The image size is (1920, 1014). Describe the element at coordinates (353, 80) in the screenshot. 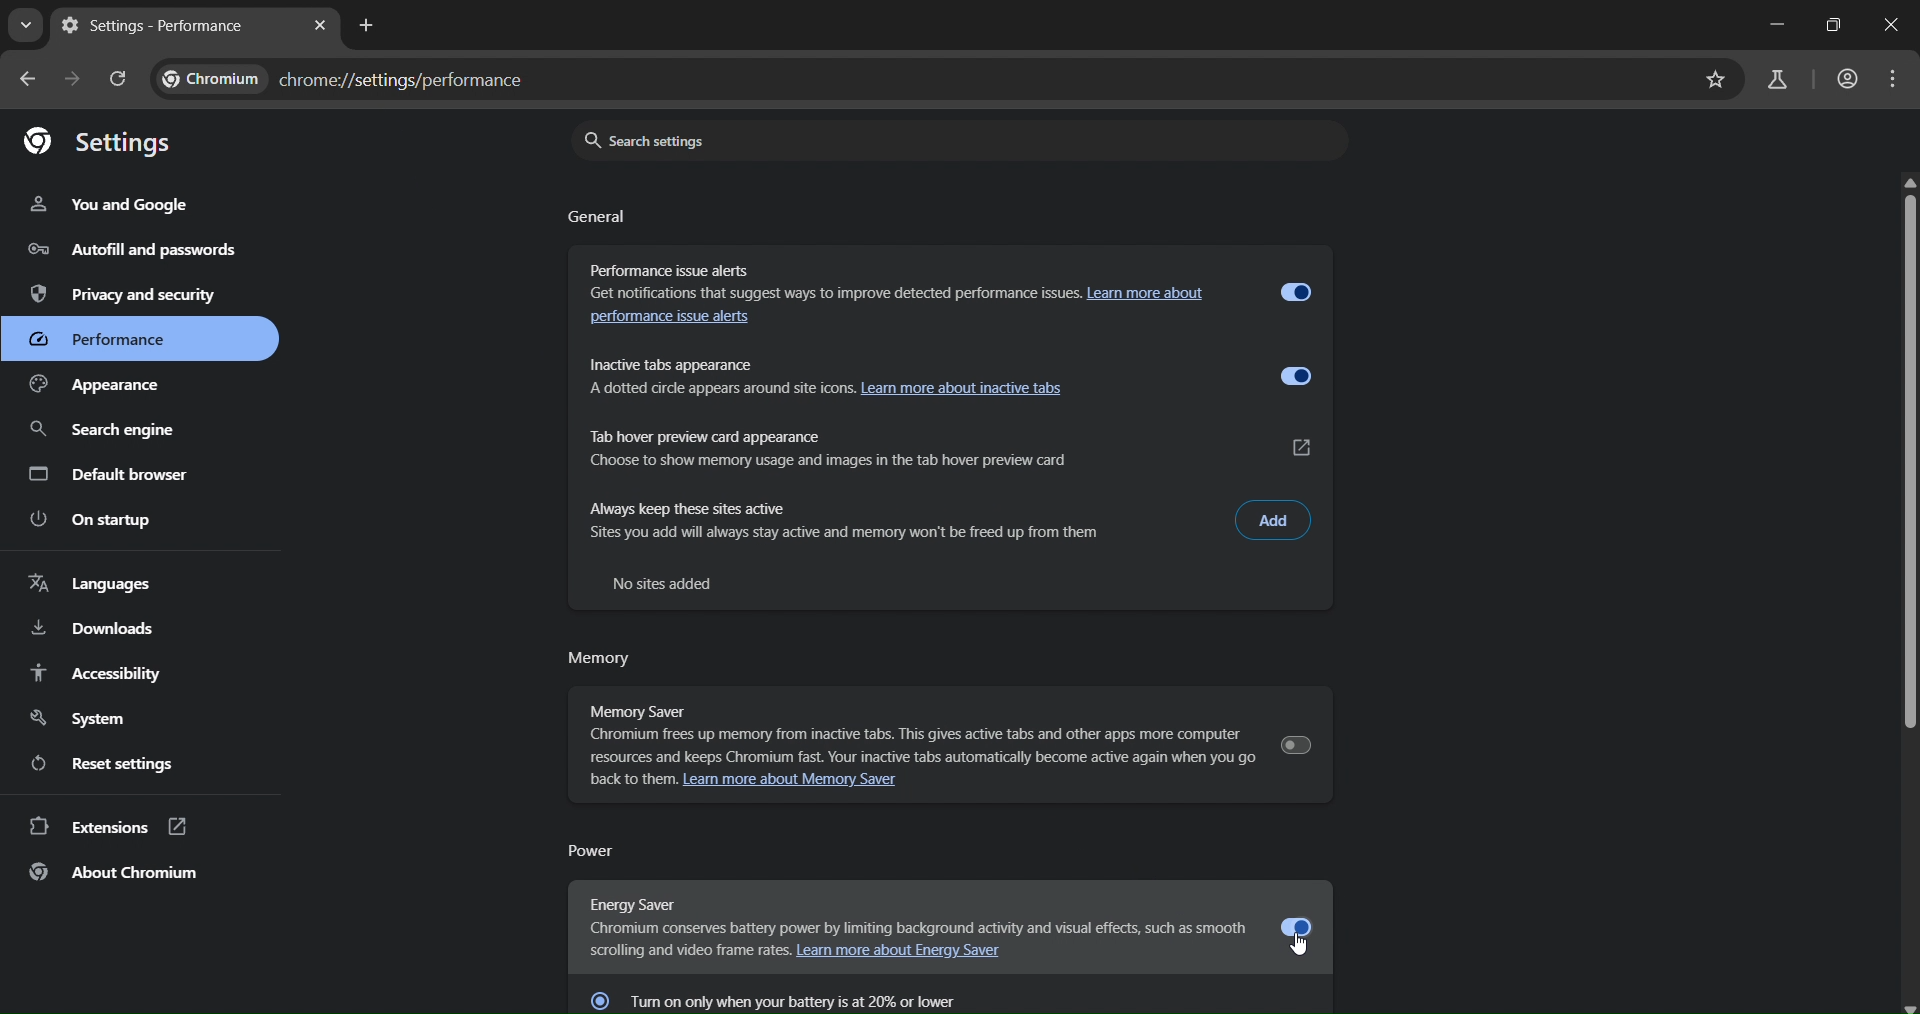

I see `chrome://settings/performance` at that location.